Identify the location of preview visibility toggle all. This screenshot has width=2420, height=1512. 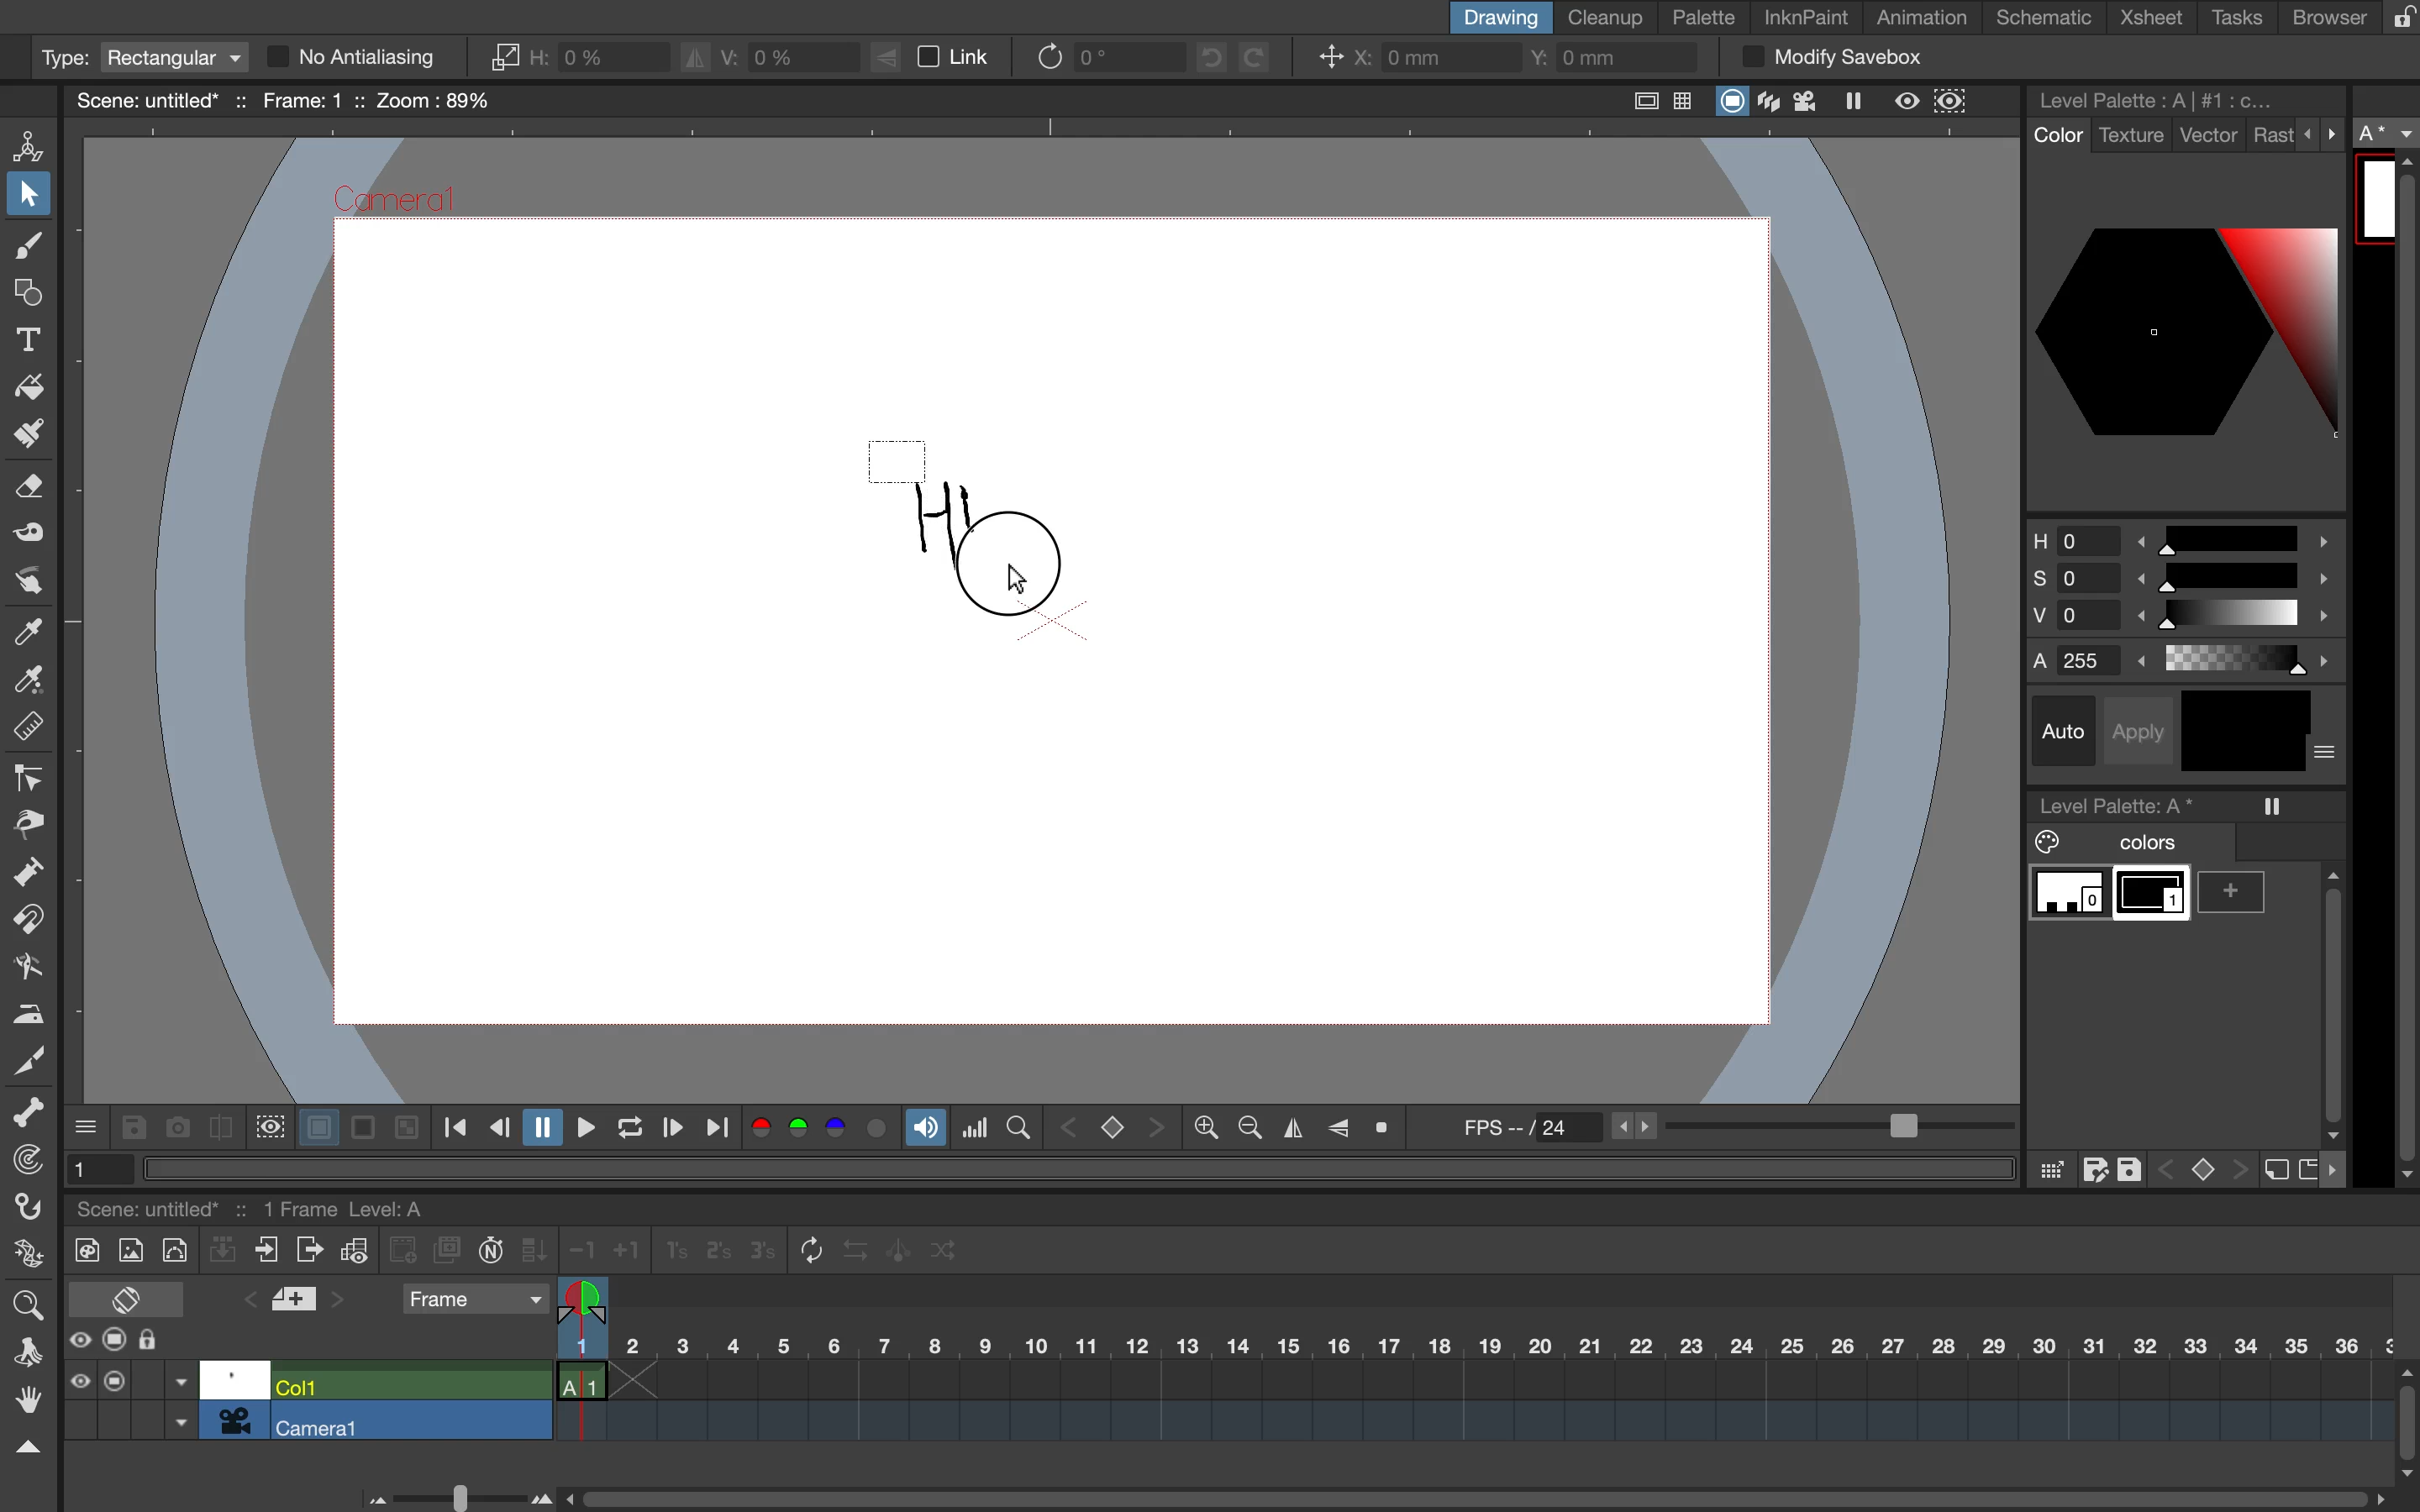
(78, 1340).